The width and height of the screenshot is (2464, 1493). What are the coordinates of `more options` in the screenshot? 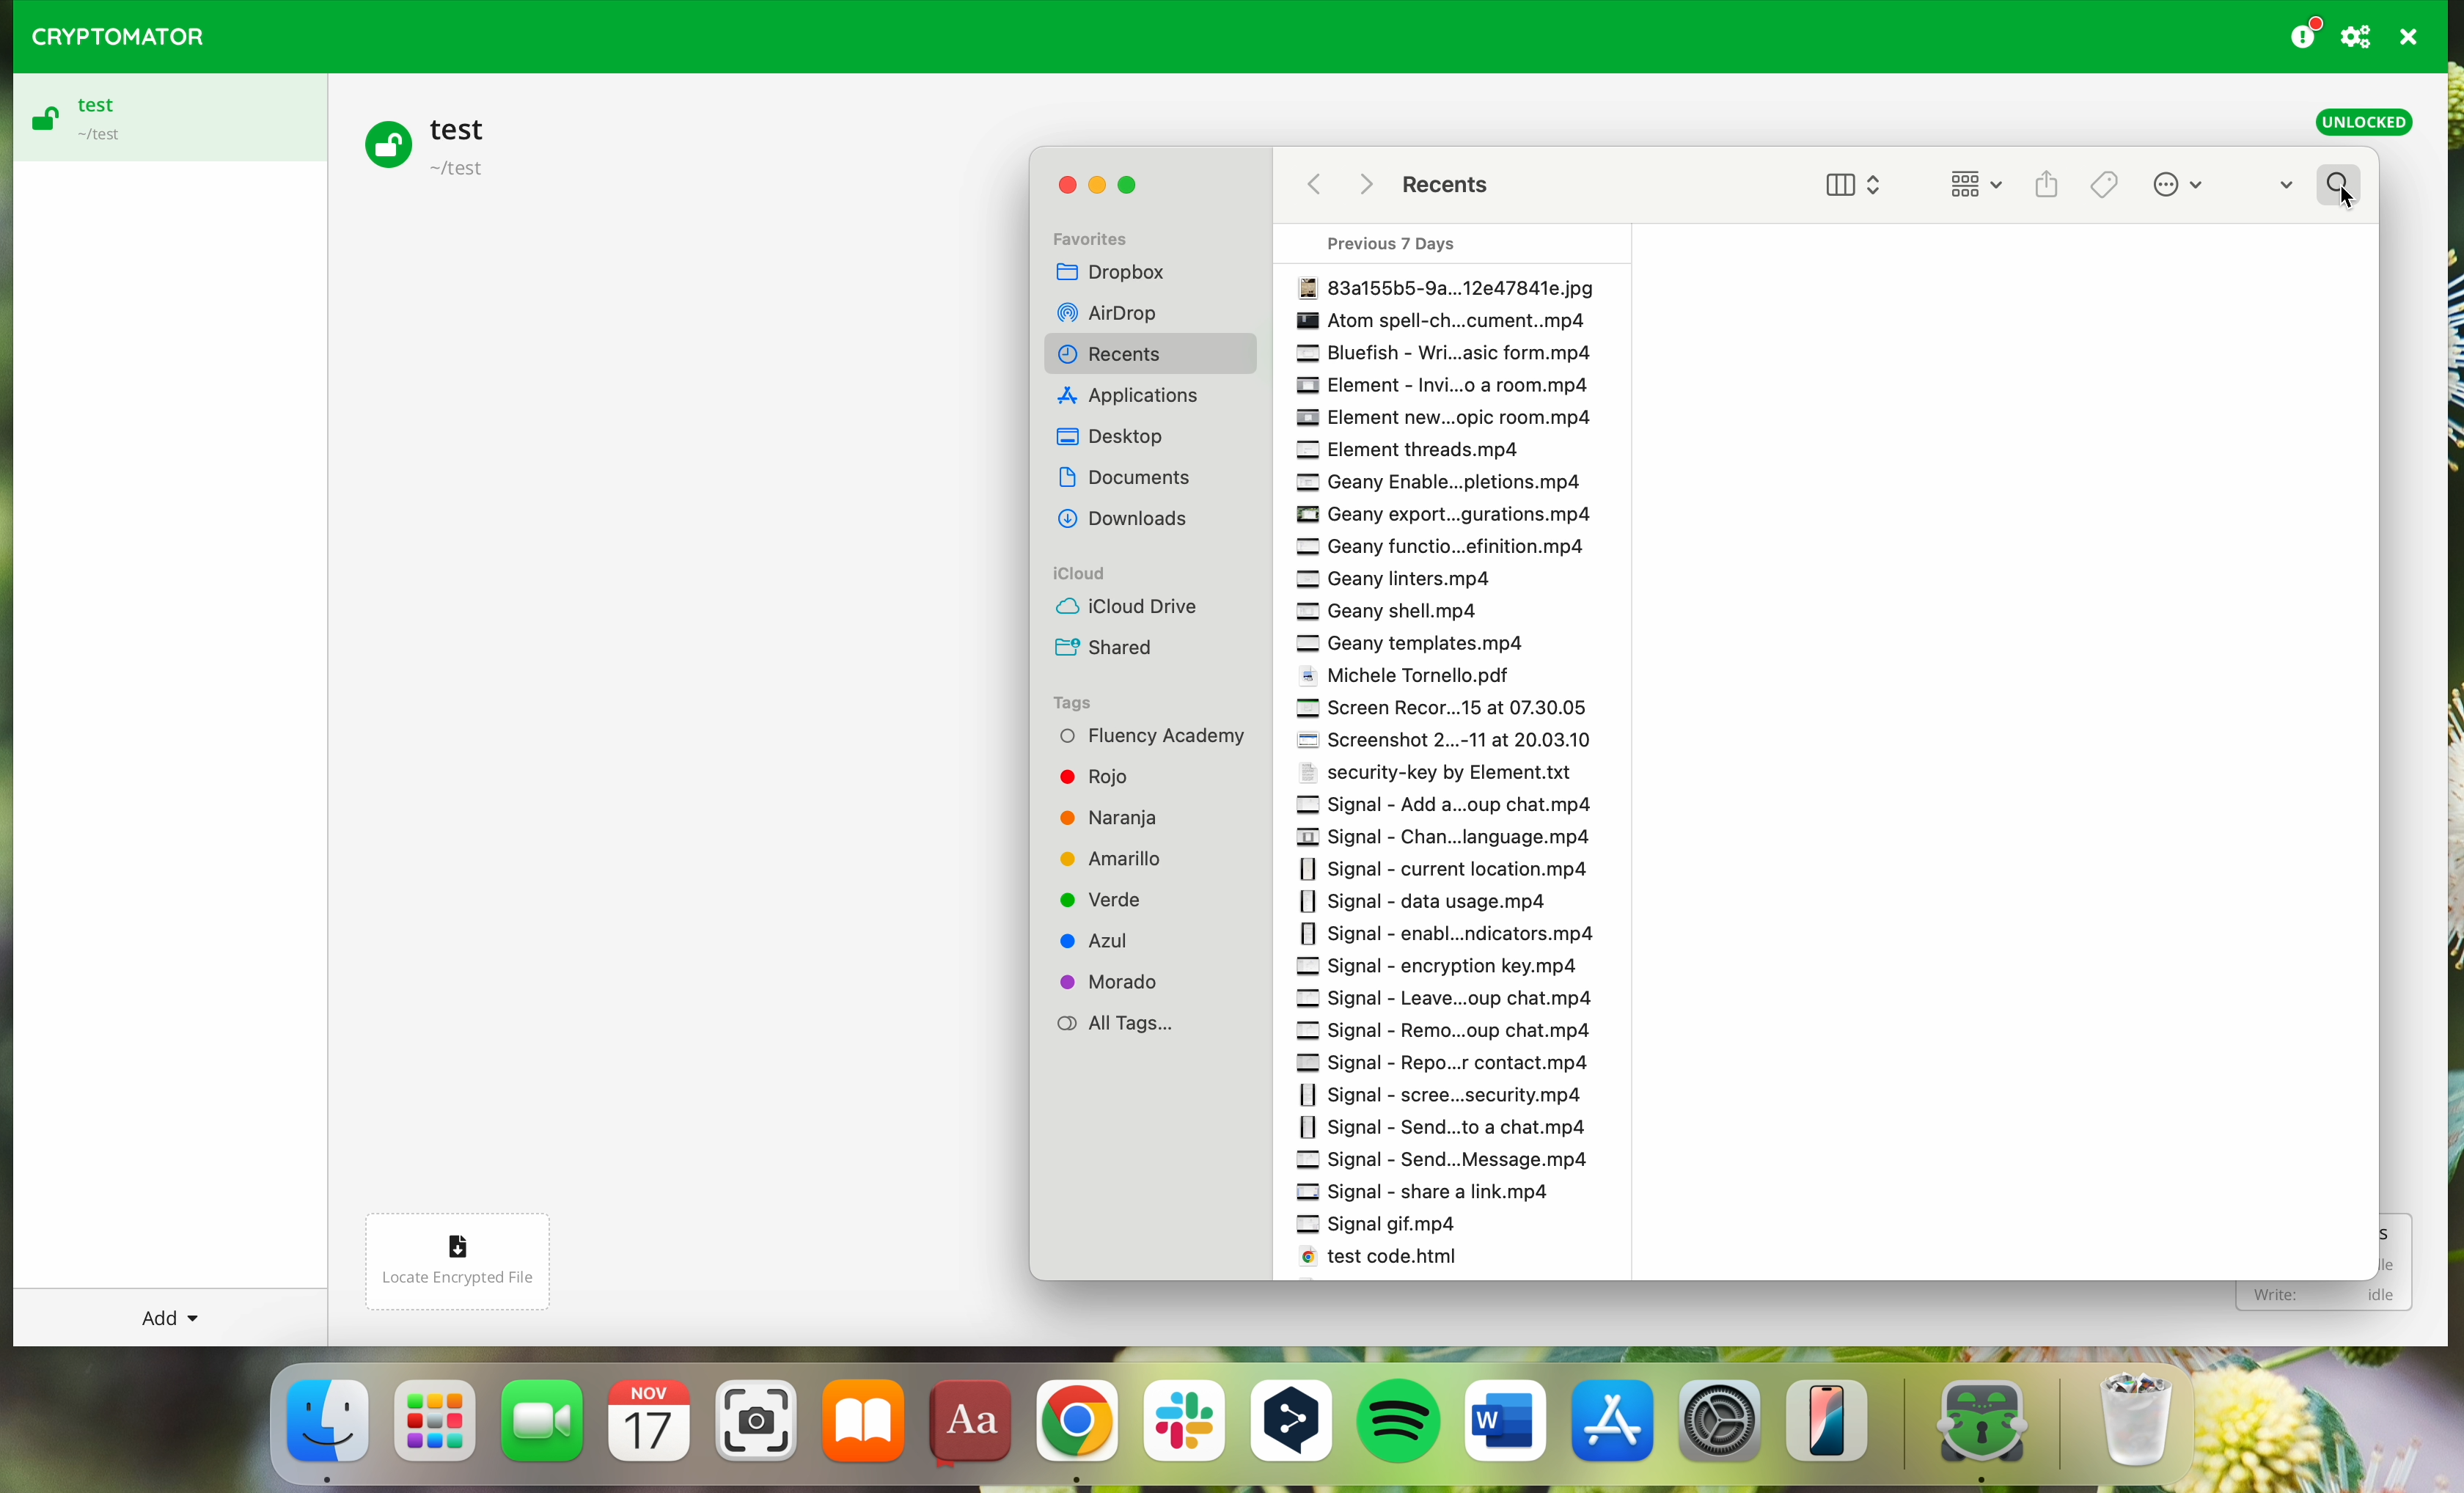 It's located at (2173, 186).